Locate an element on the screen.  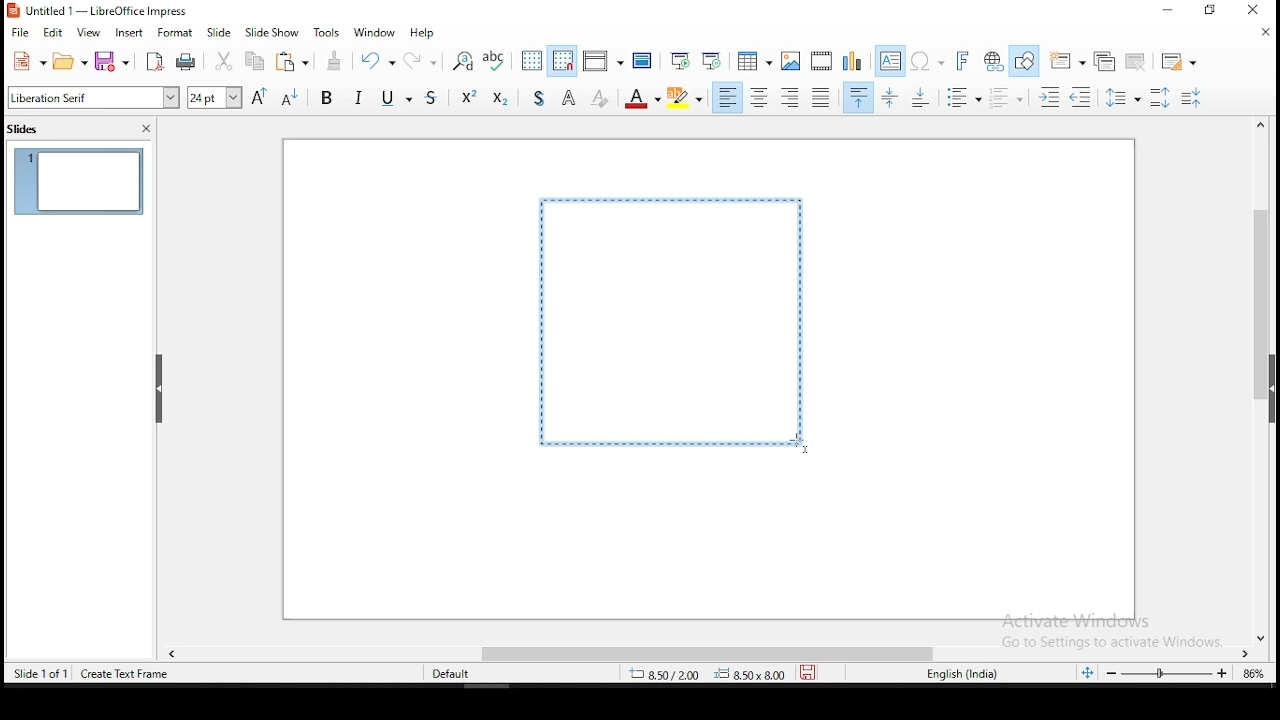
master slide is located at coordinates (644, 62).